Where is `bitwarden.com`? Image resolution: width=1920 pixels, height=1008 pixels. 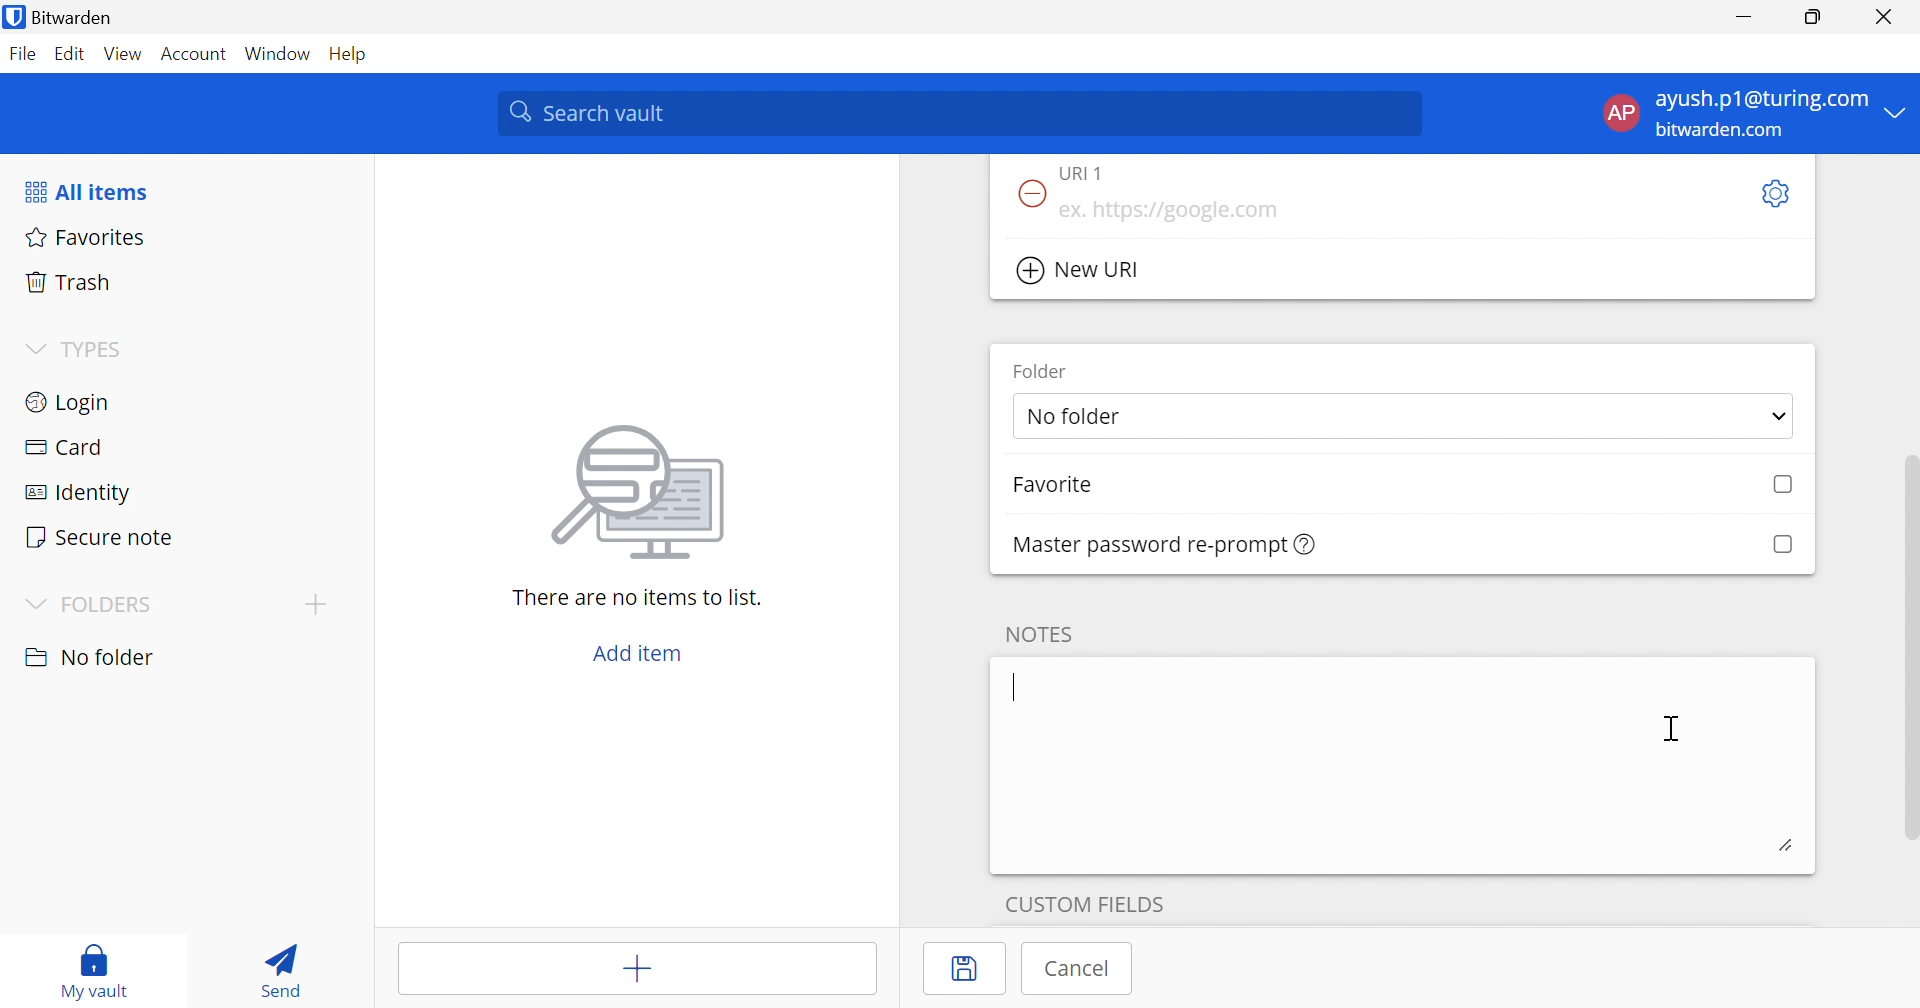
bitwarden.com is located at coordinates (1724, 131).